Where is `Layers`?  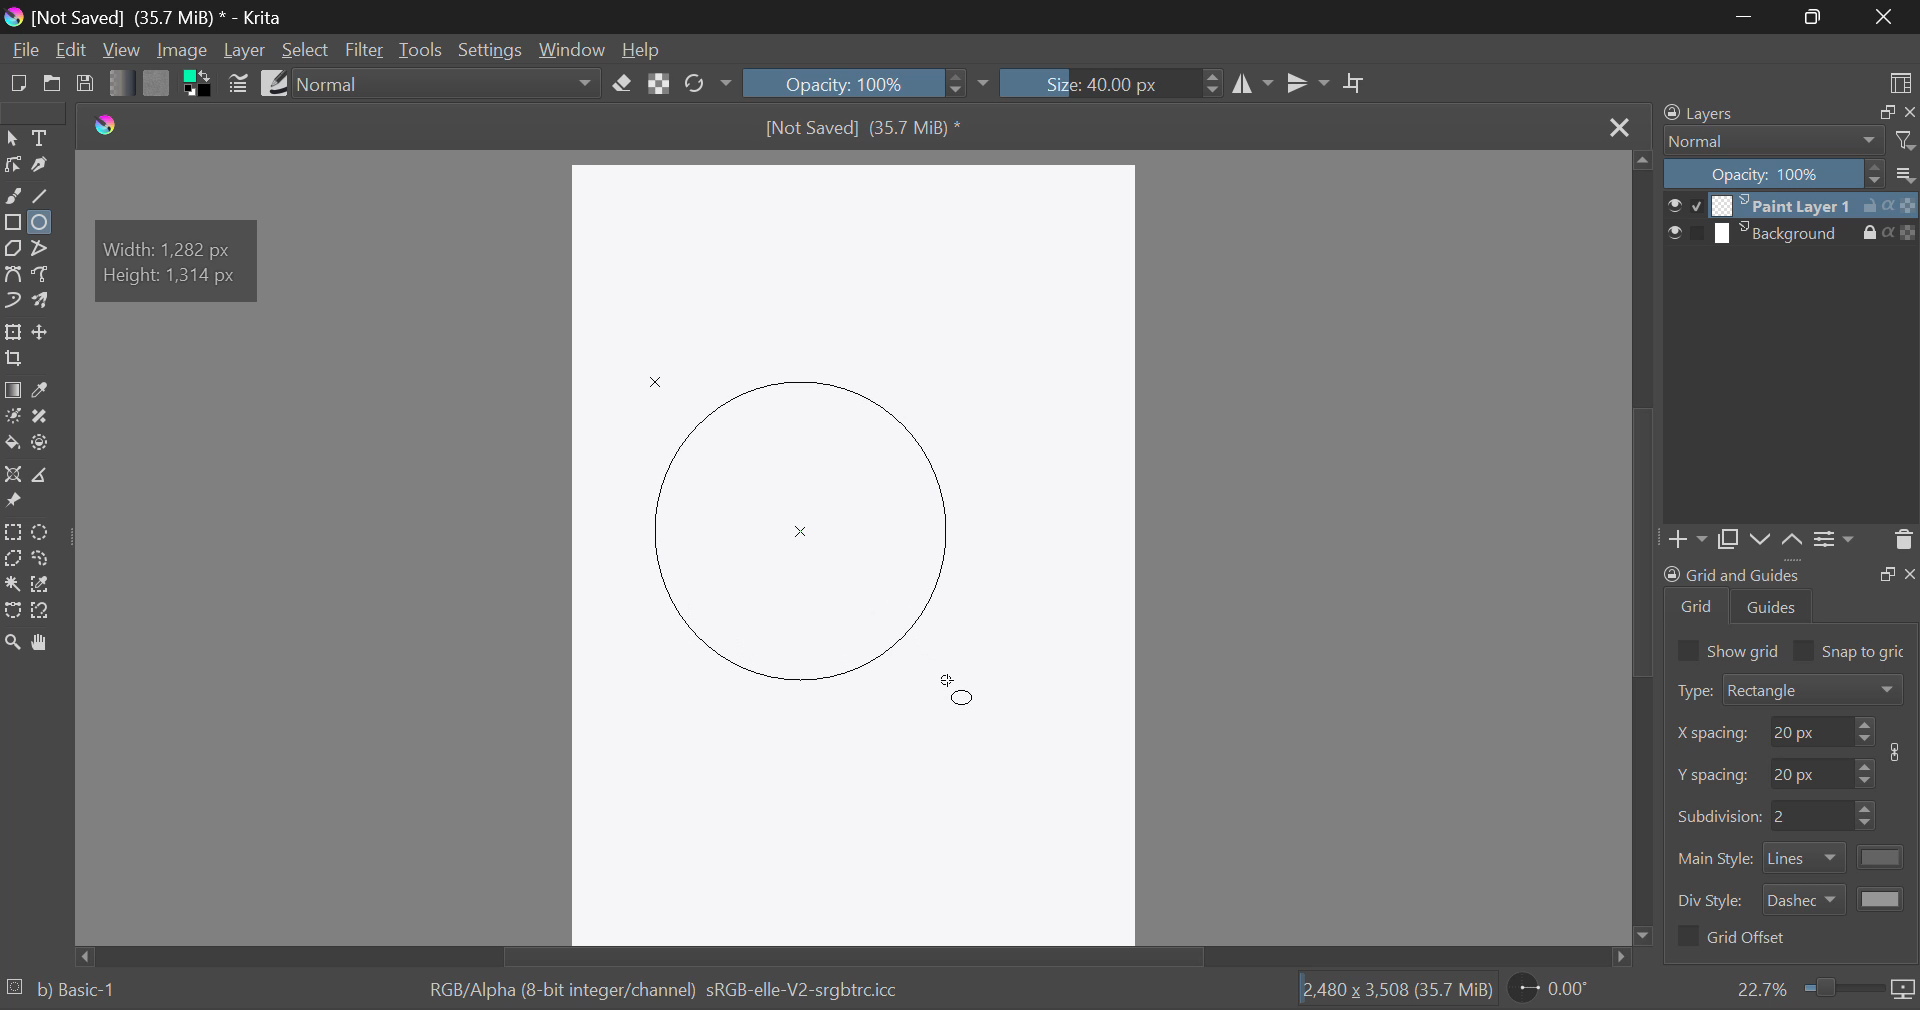
Layers is located at coordinates (1790, 220).